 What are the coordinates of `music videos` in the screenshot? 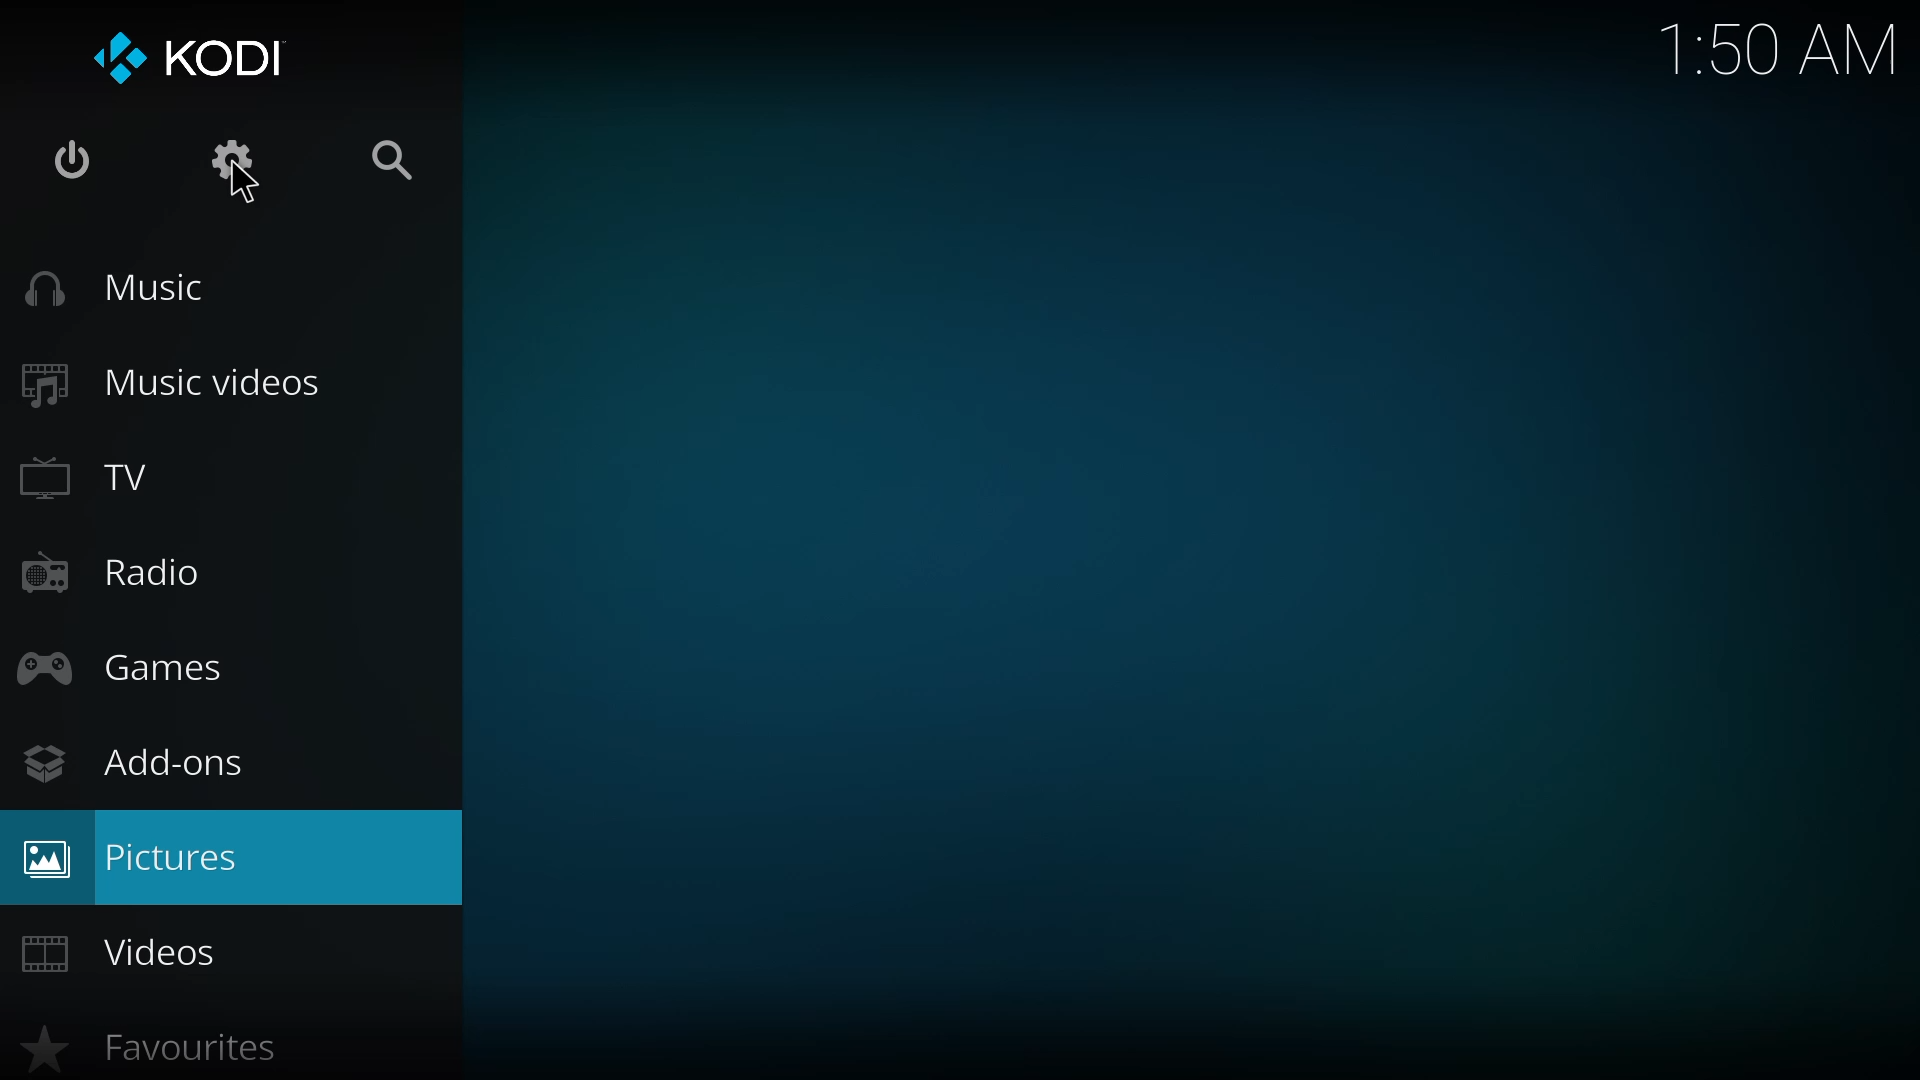 It's located at (195, 380).